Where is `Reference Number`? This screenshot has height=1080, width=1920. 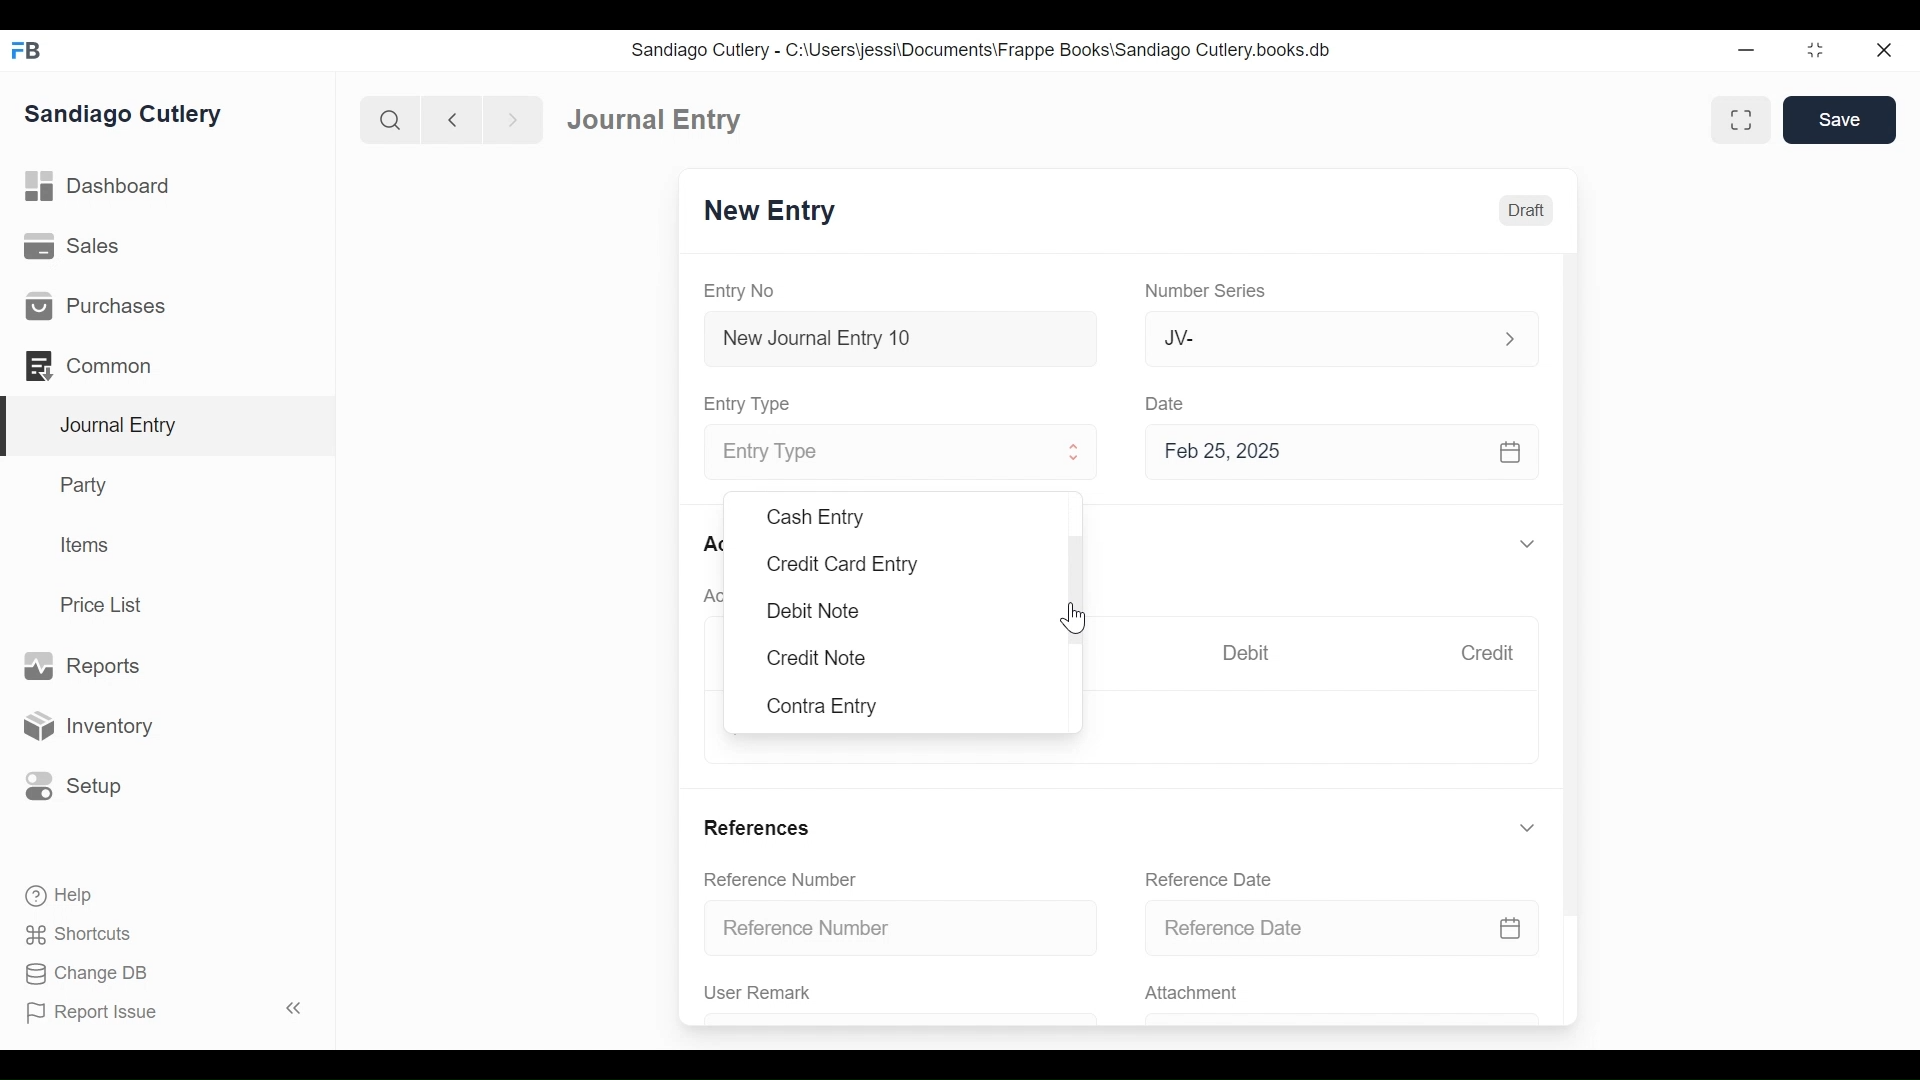
Reference Number is located at coordinates (904, 929).